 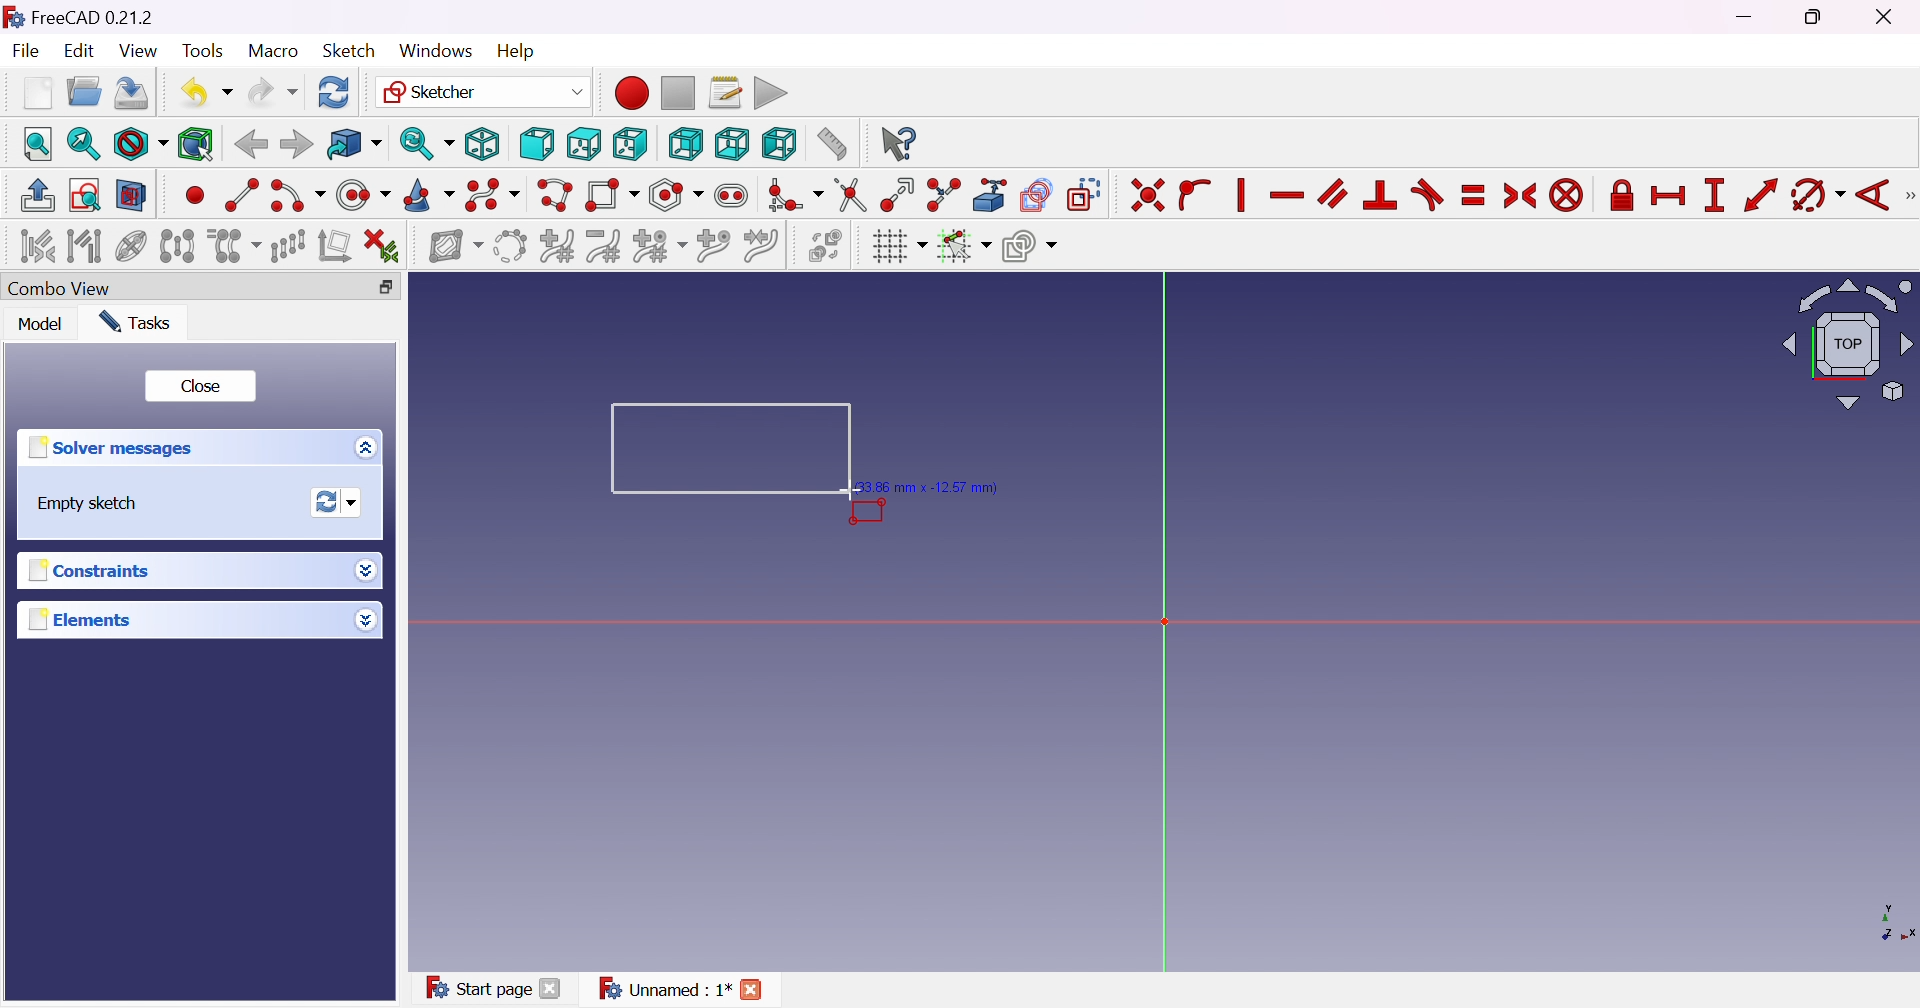 What do you see at coordinates (850, 489) in the screenshot?
I see `Cursor` at bounding box center [850, 489].